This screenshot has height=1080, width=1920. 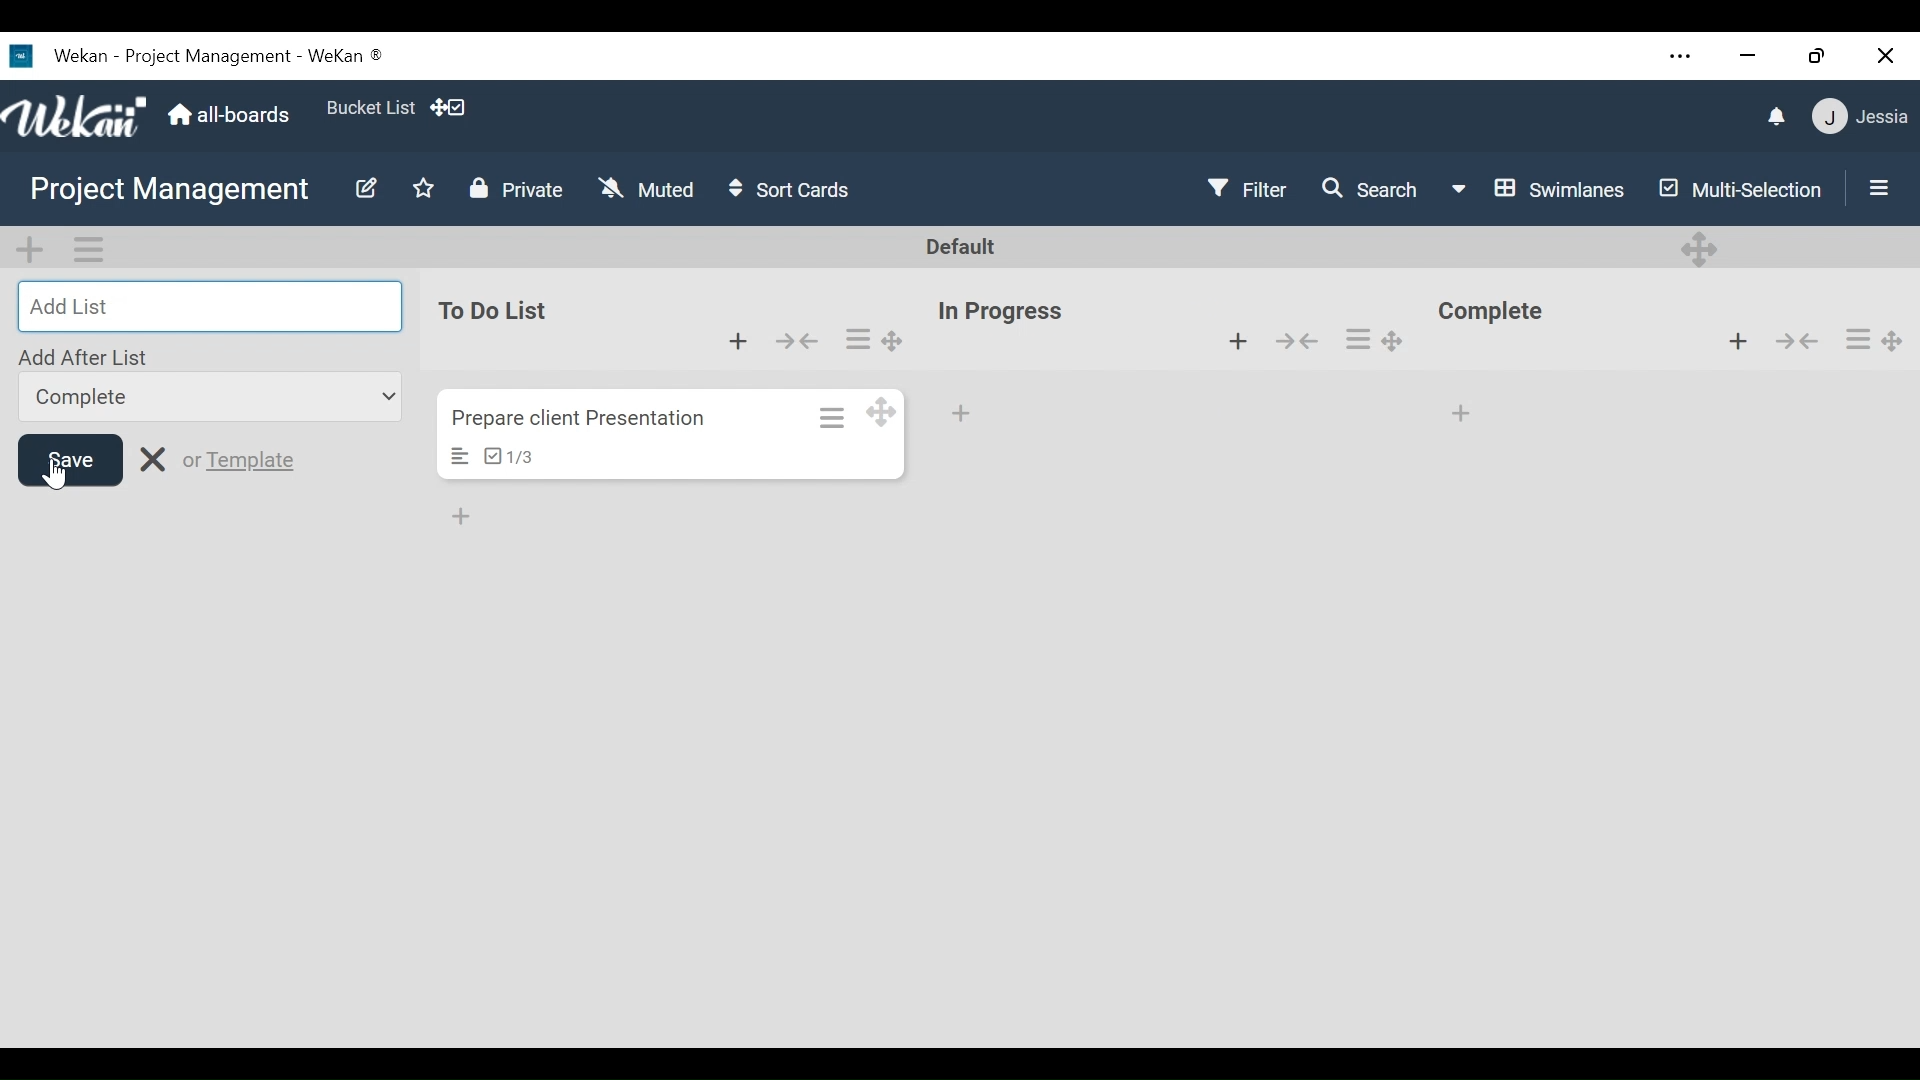 What do you see at coordinates (1492, 311) in the screenshot?
I see `List Title` at bounding box center [1492, 311].